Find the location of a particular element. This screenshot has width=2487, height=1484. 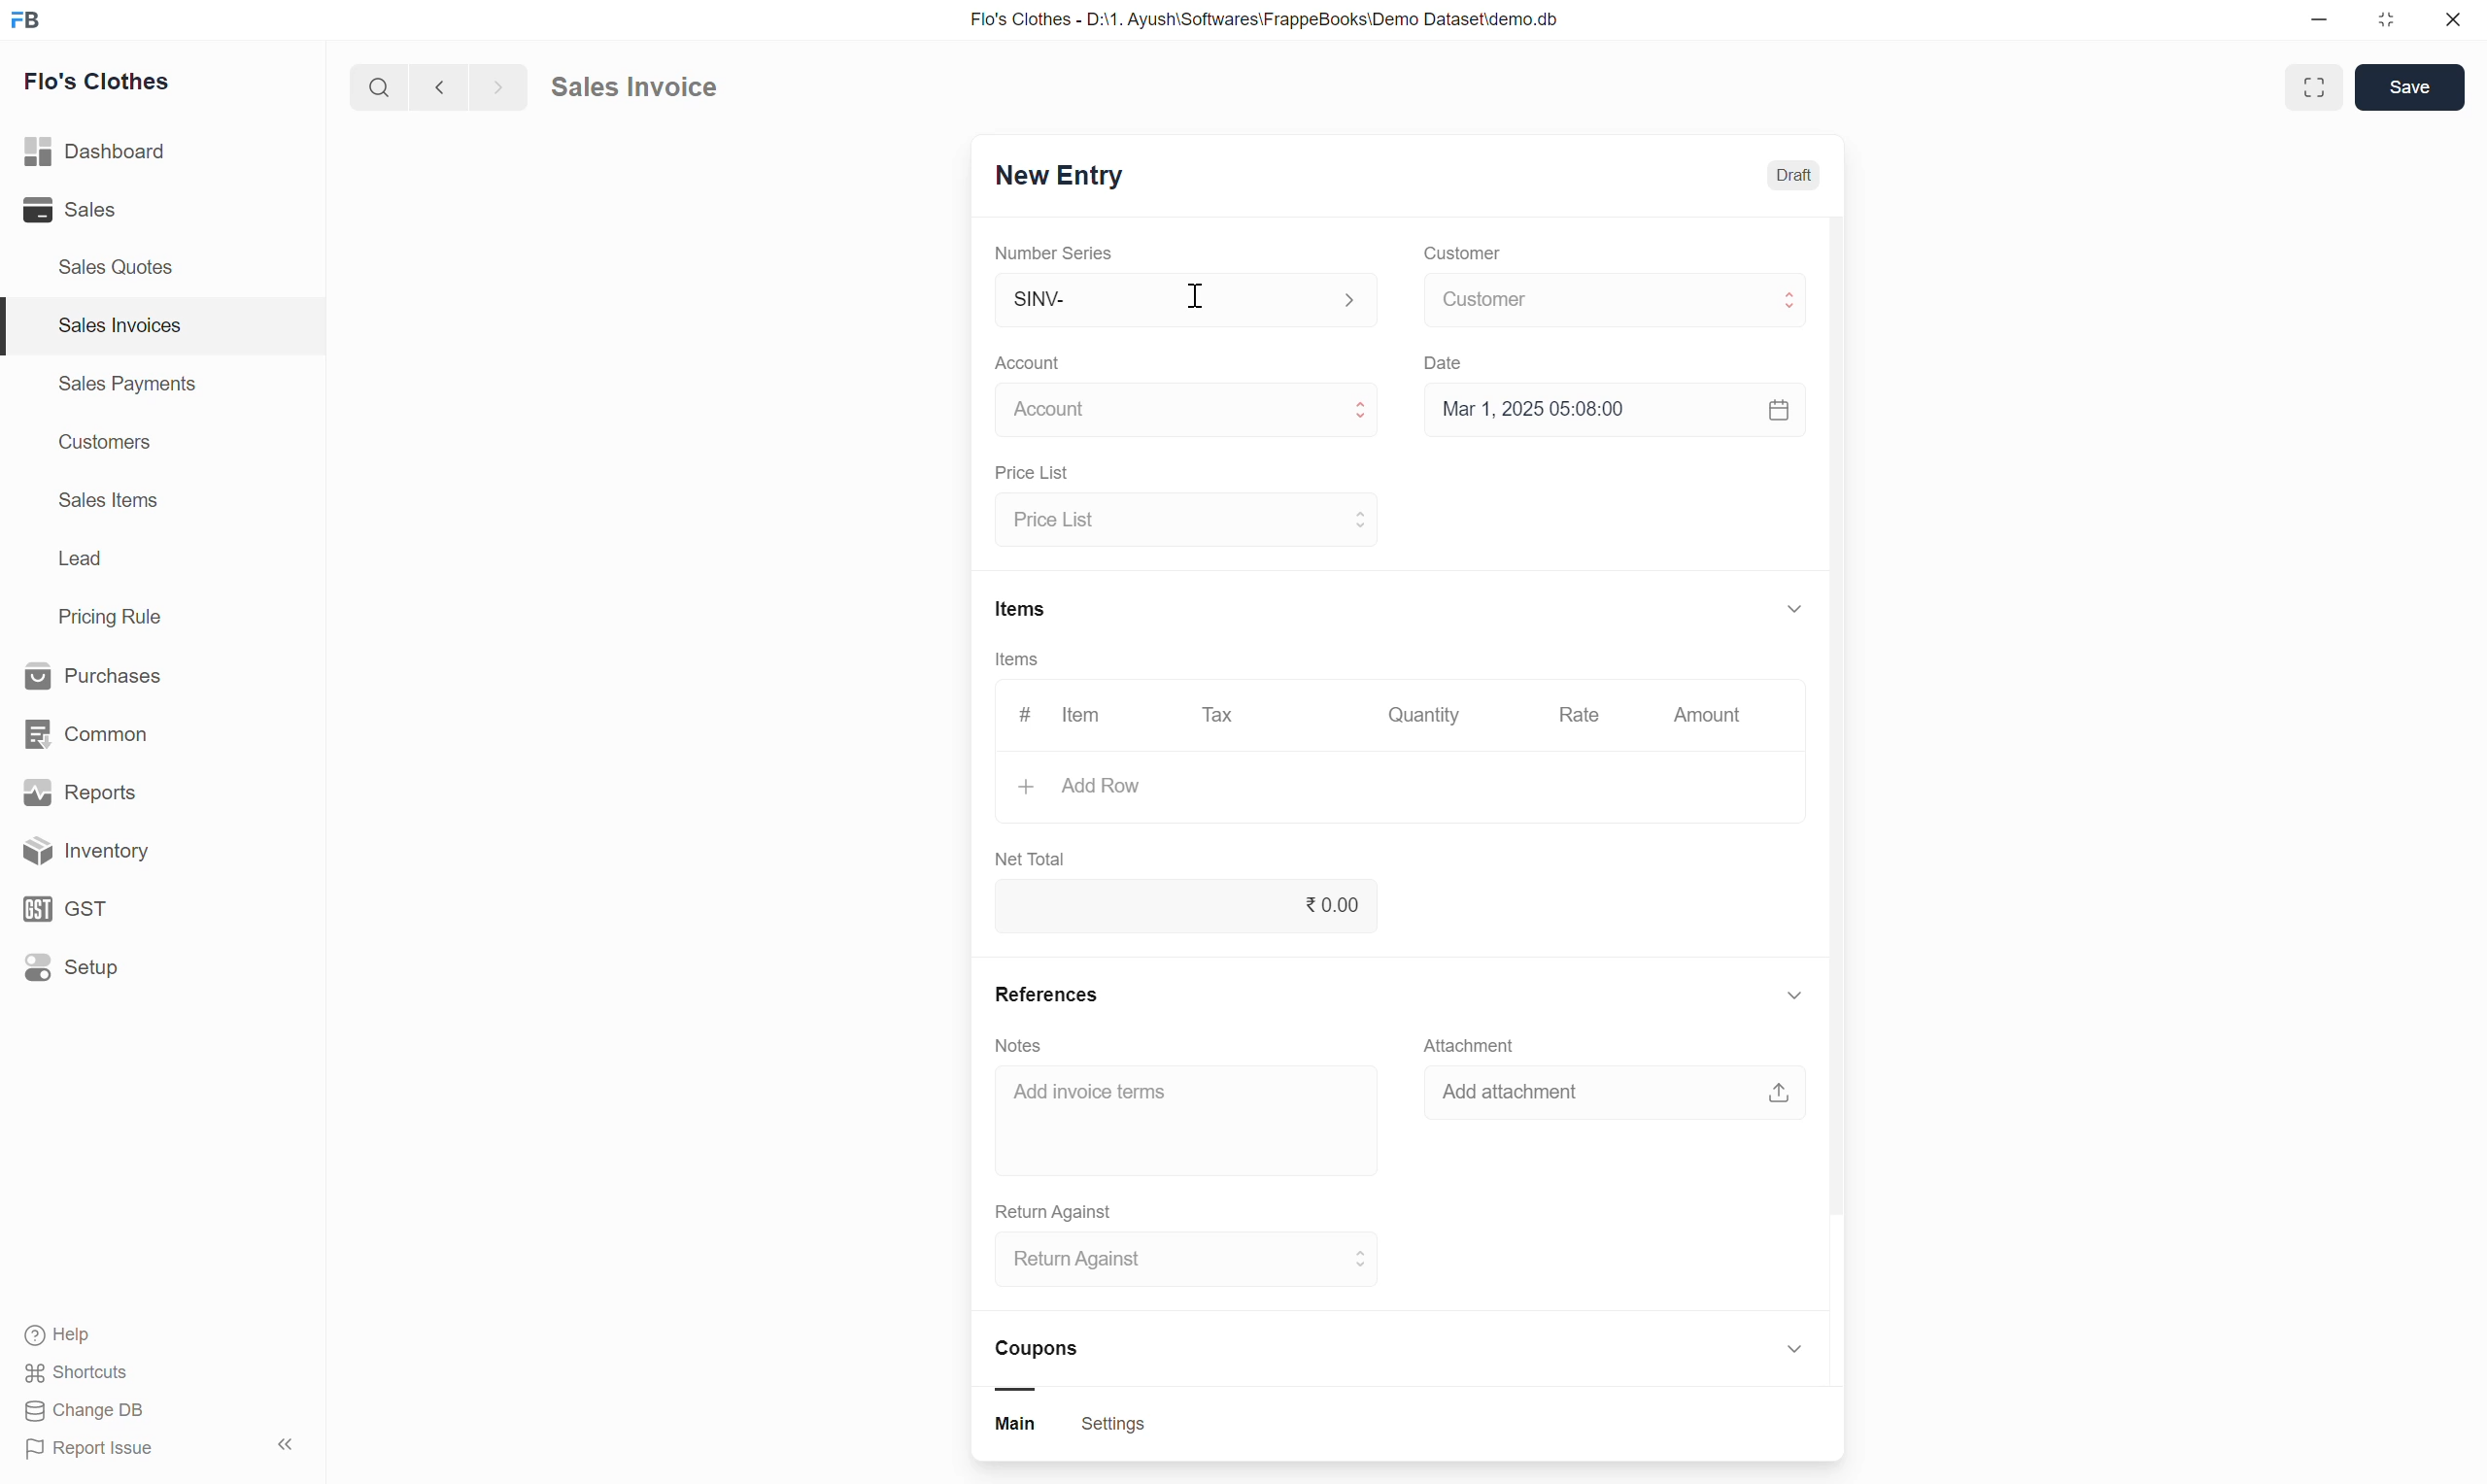

select return against  is located at coordinates (1177, 1264).